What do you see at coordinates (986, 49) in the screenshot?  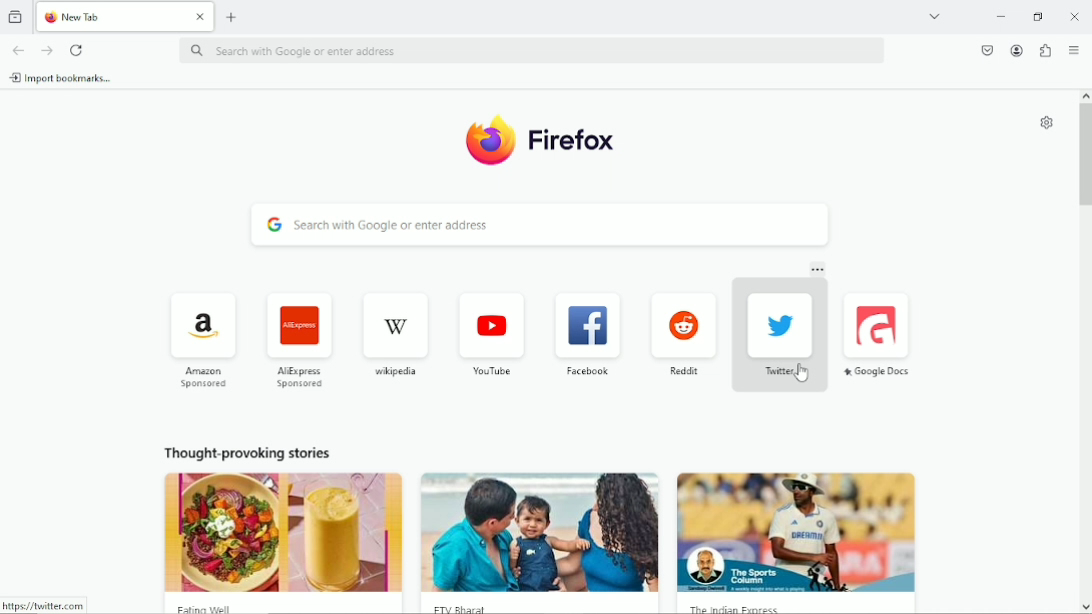 I see `save to pocket` at bounding box center [986, 49].